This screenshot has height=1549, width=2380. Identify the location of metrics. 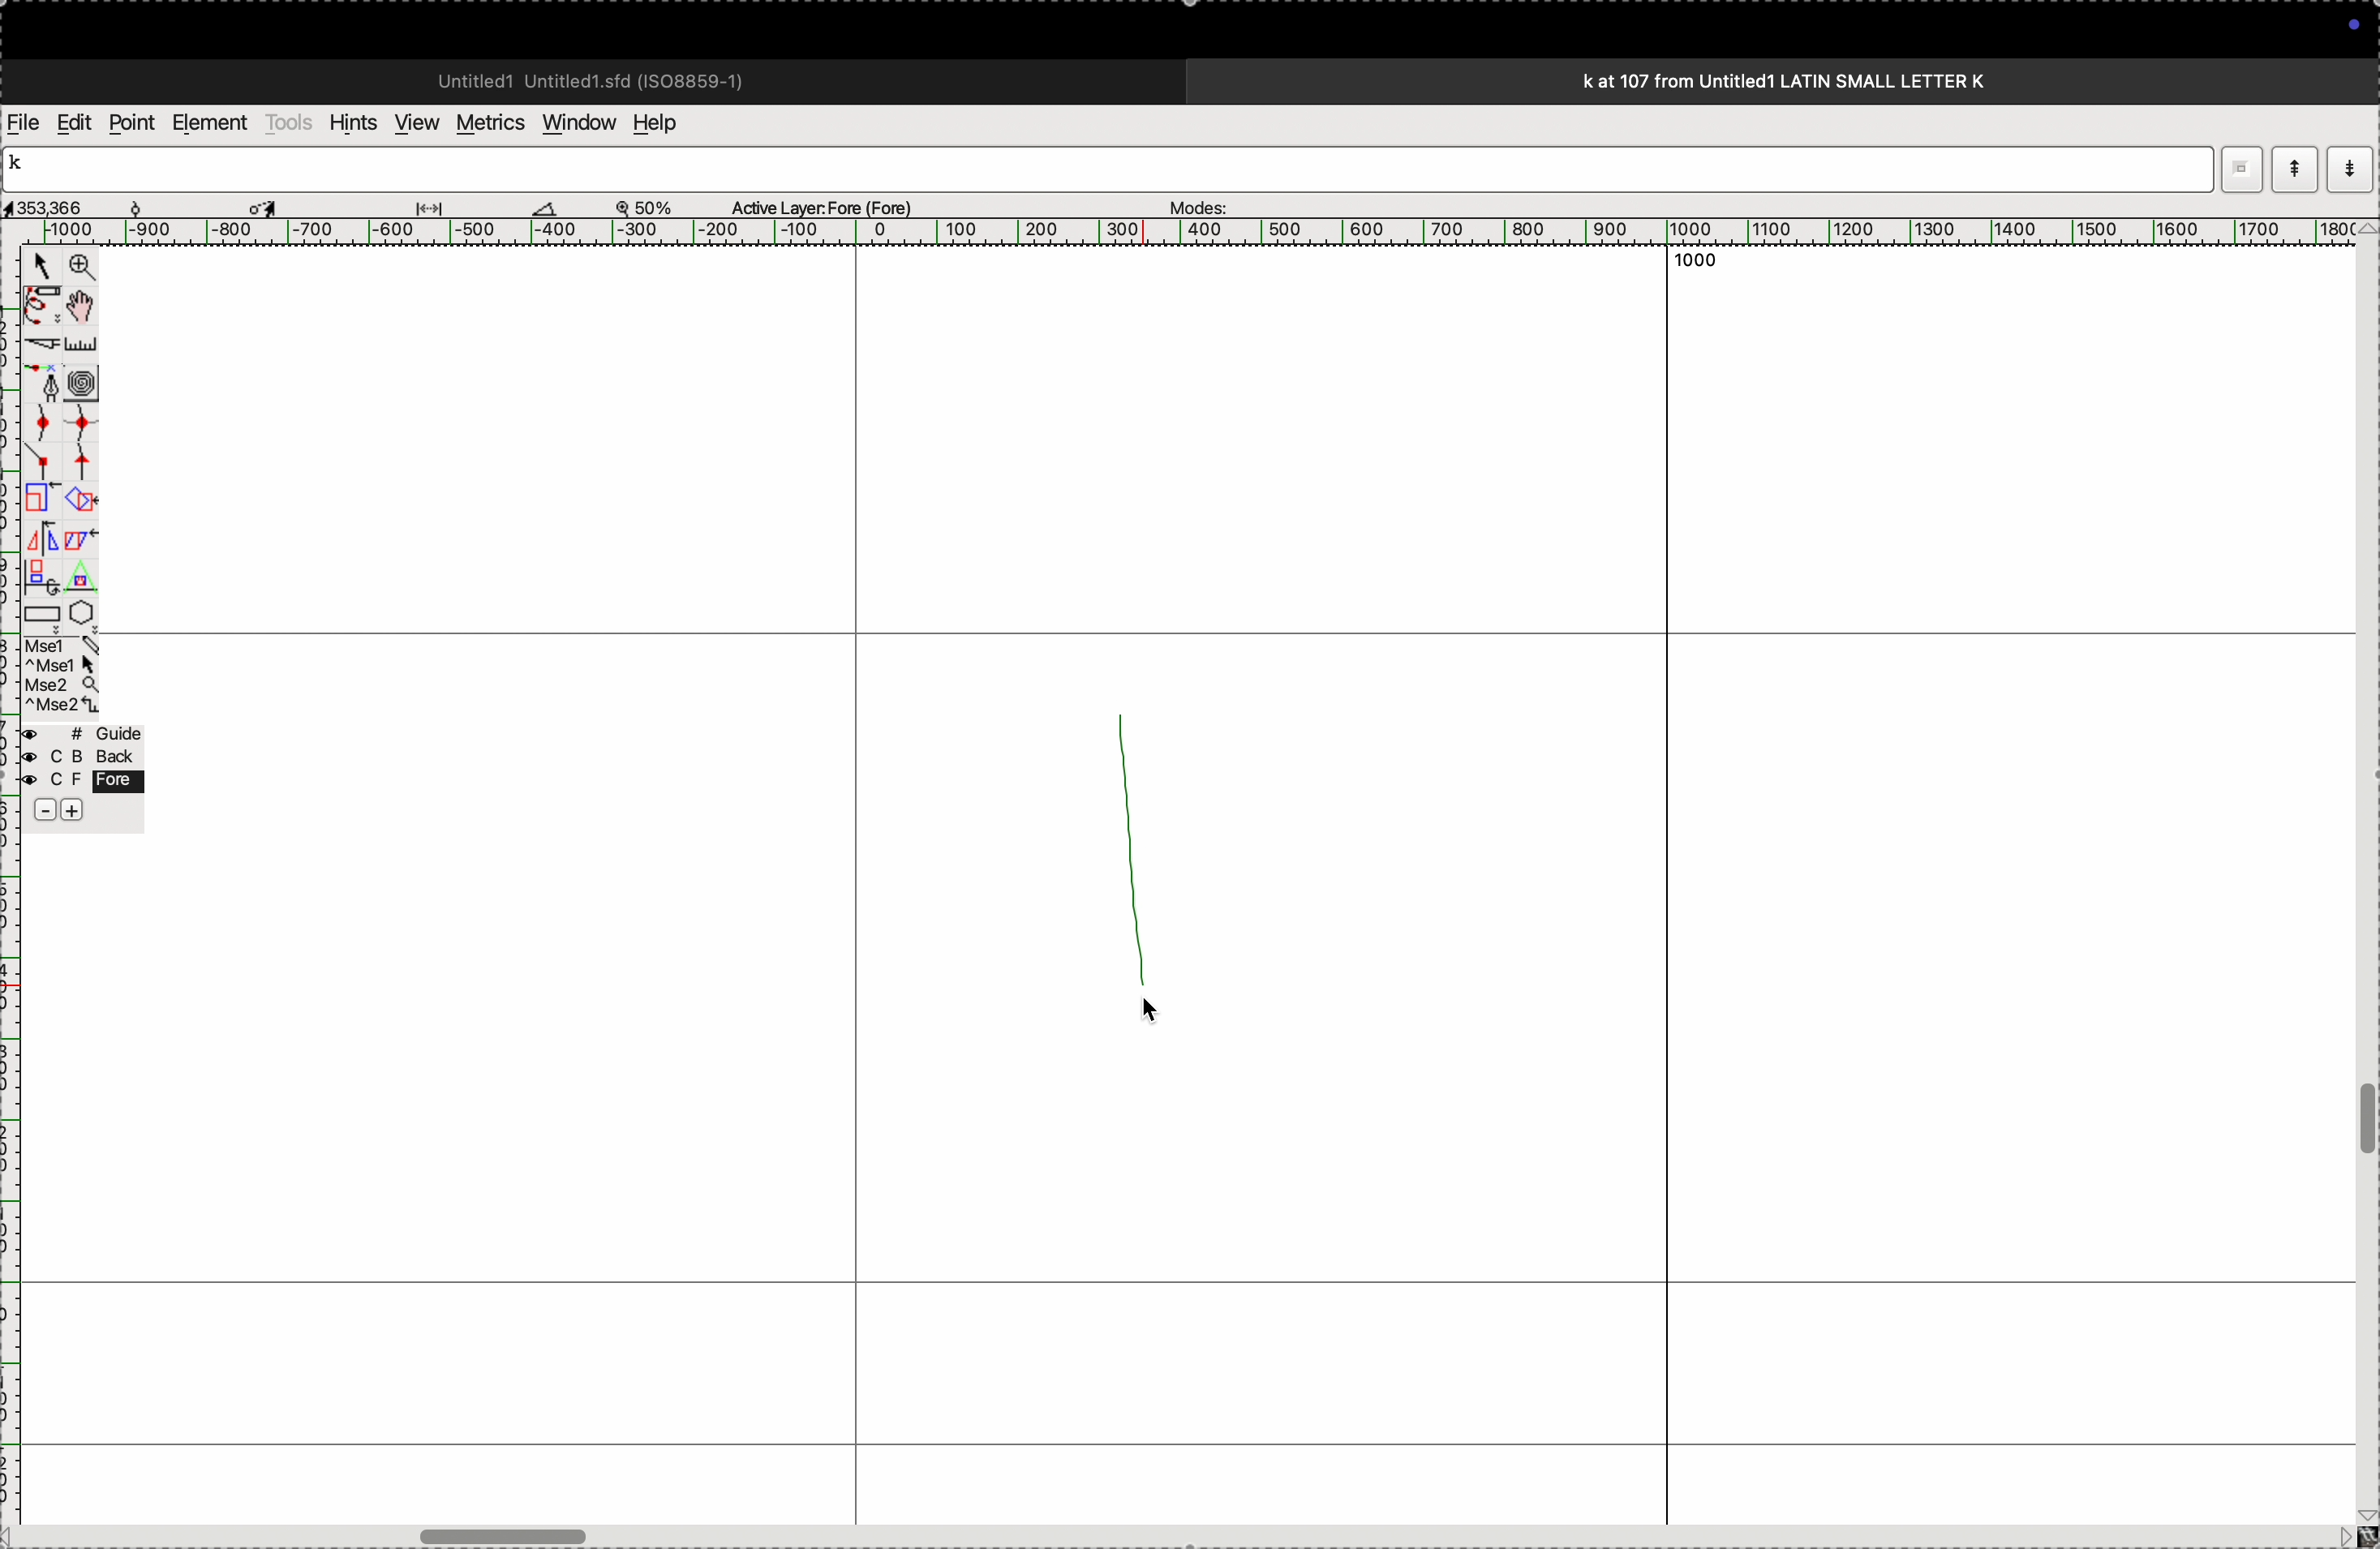
(488, 123).